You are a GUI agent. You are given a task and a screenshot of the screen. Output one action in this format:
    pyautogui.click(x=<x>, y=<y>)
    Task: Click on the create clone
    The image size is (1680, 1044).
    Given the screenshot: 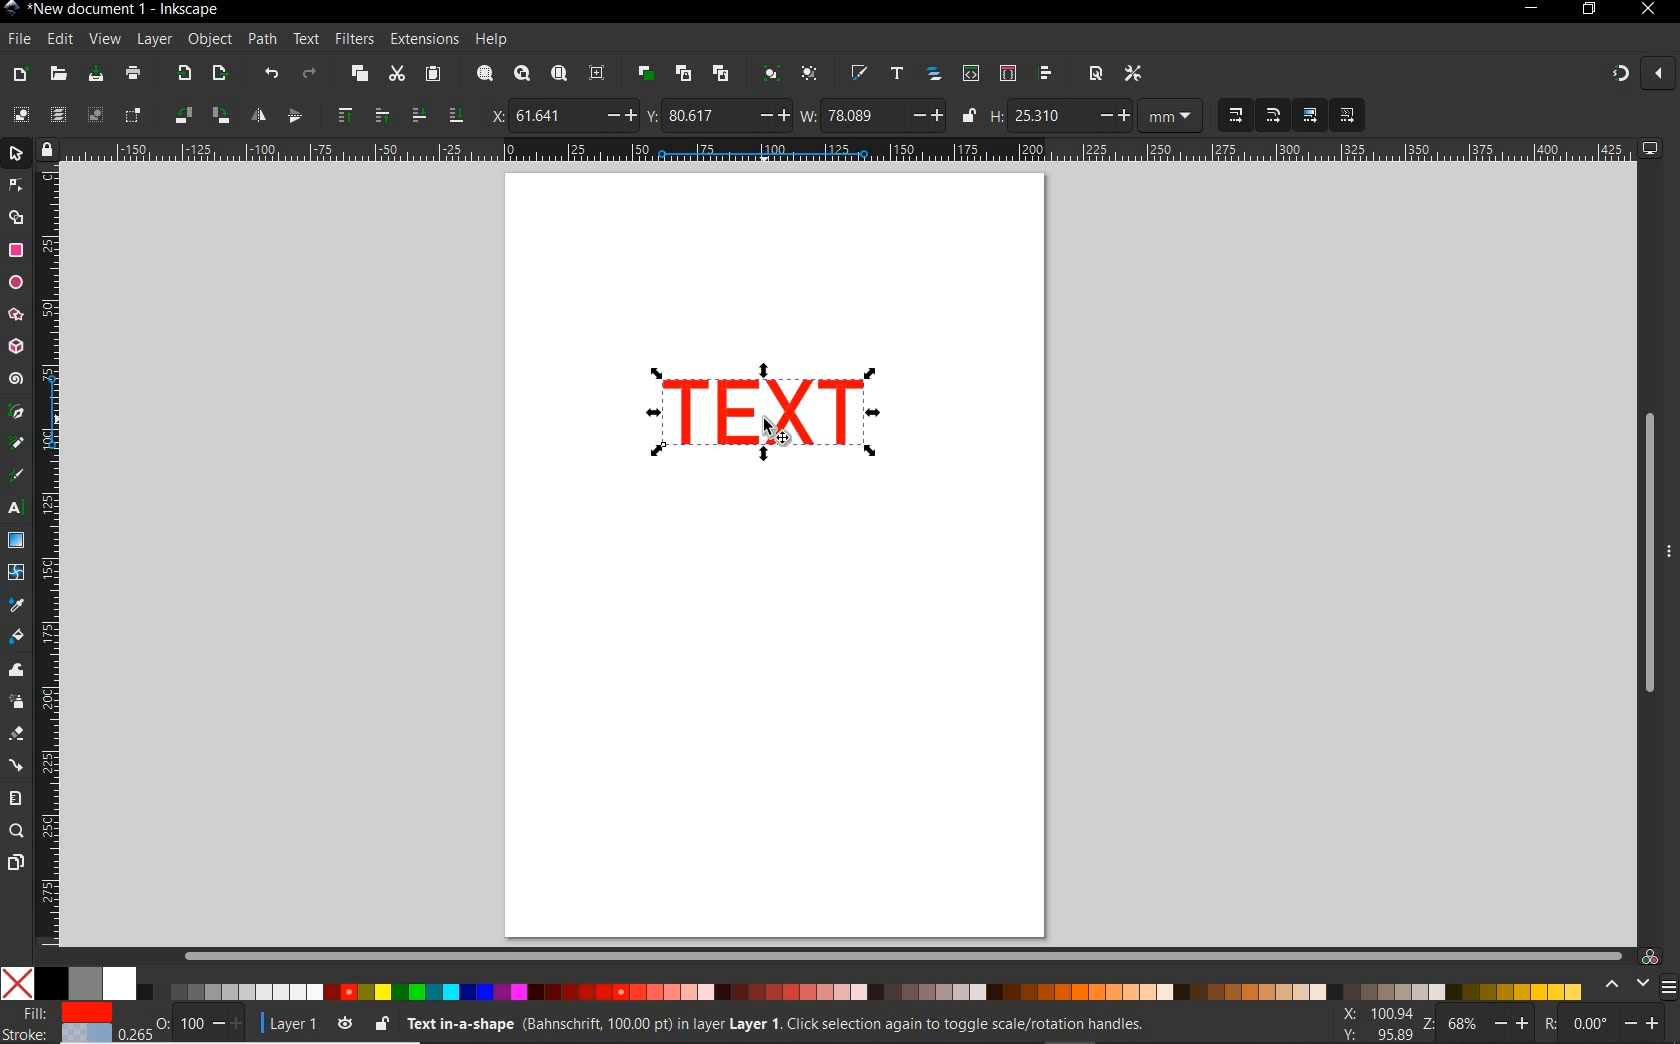 What is the action you would take?
    pyautogui.click(x=682, y=74)
    